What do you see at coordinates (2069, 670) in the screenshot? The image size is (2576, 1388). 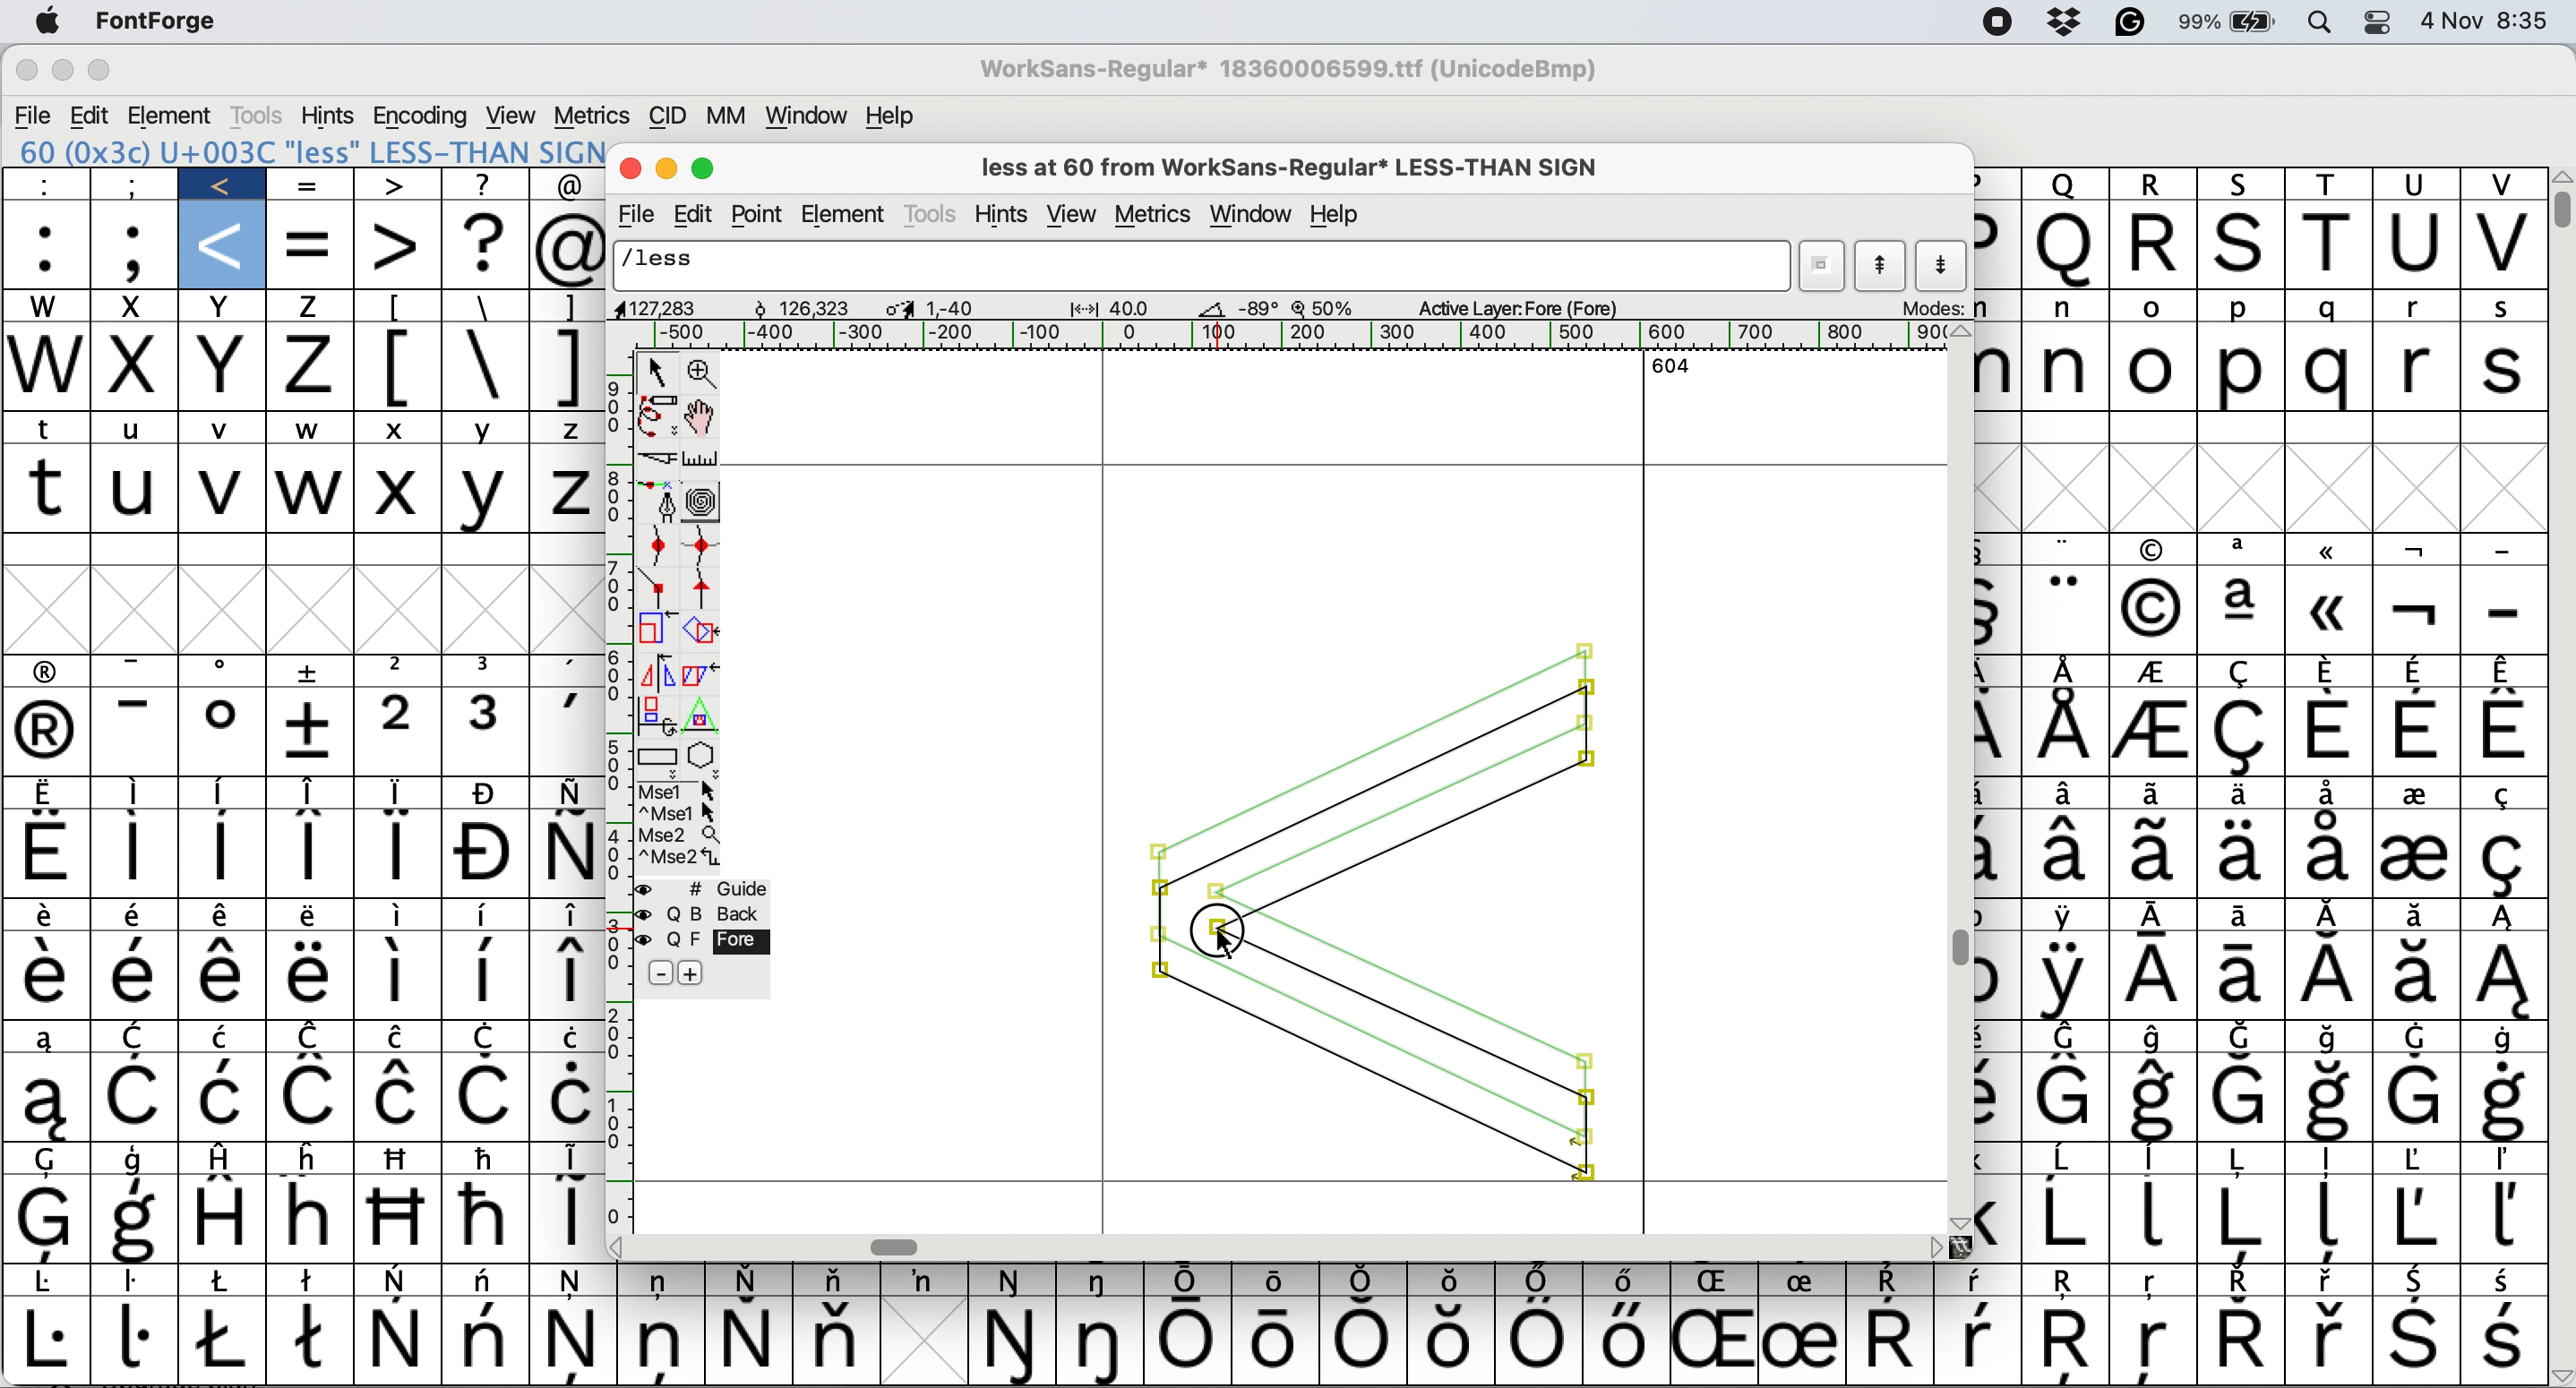 I see `Symbol` at bounding box center [2069, 670].